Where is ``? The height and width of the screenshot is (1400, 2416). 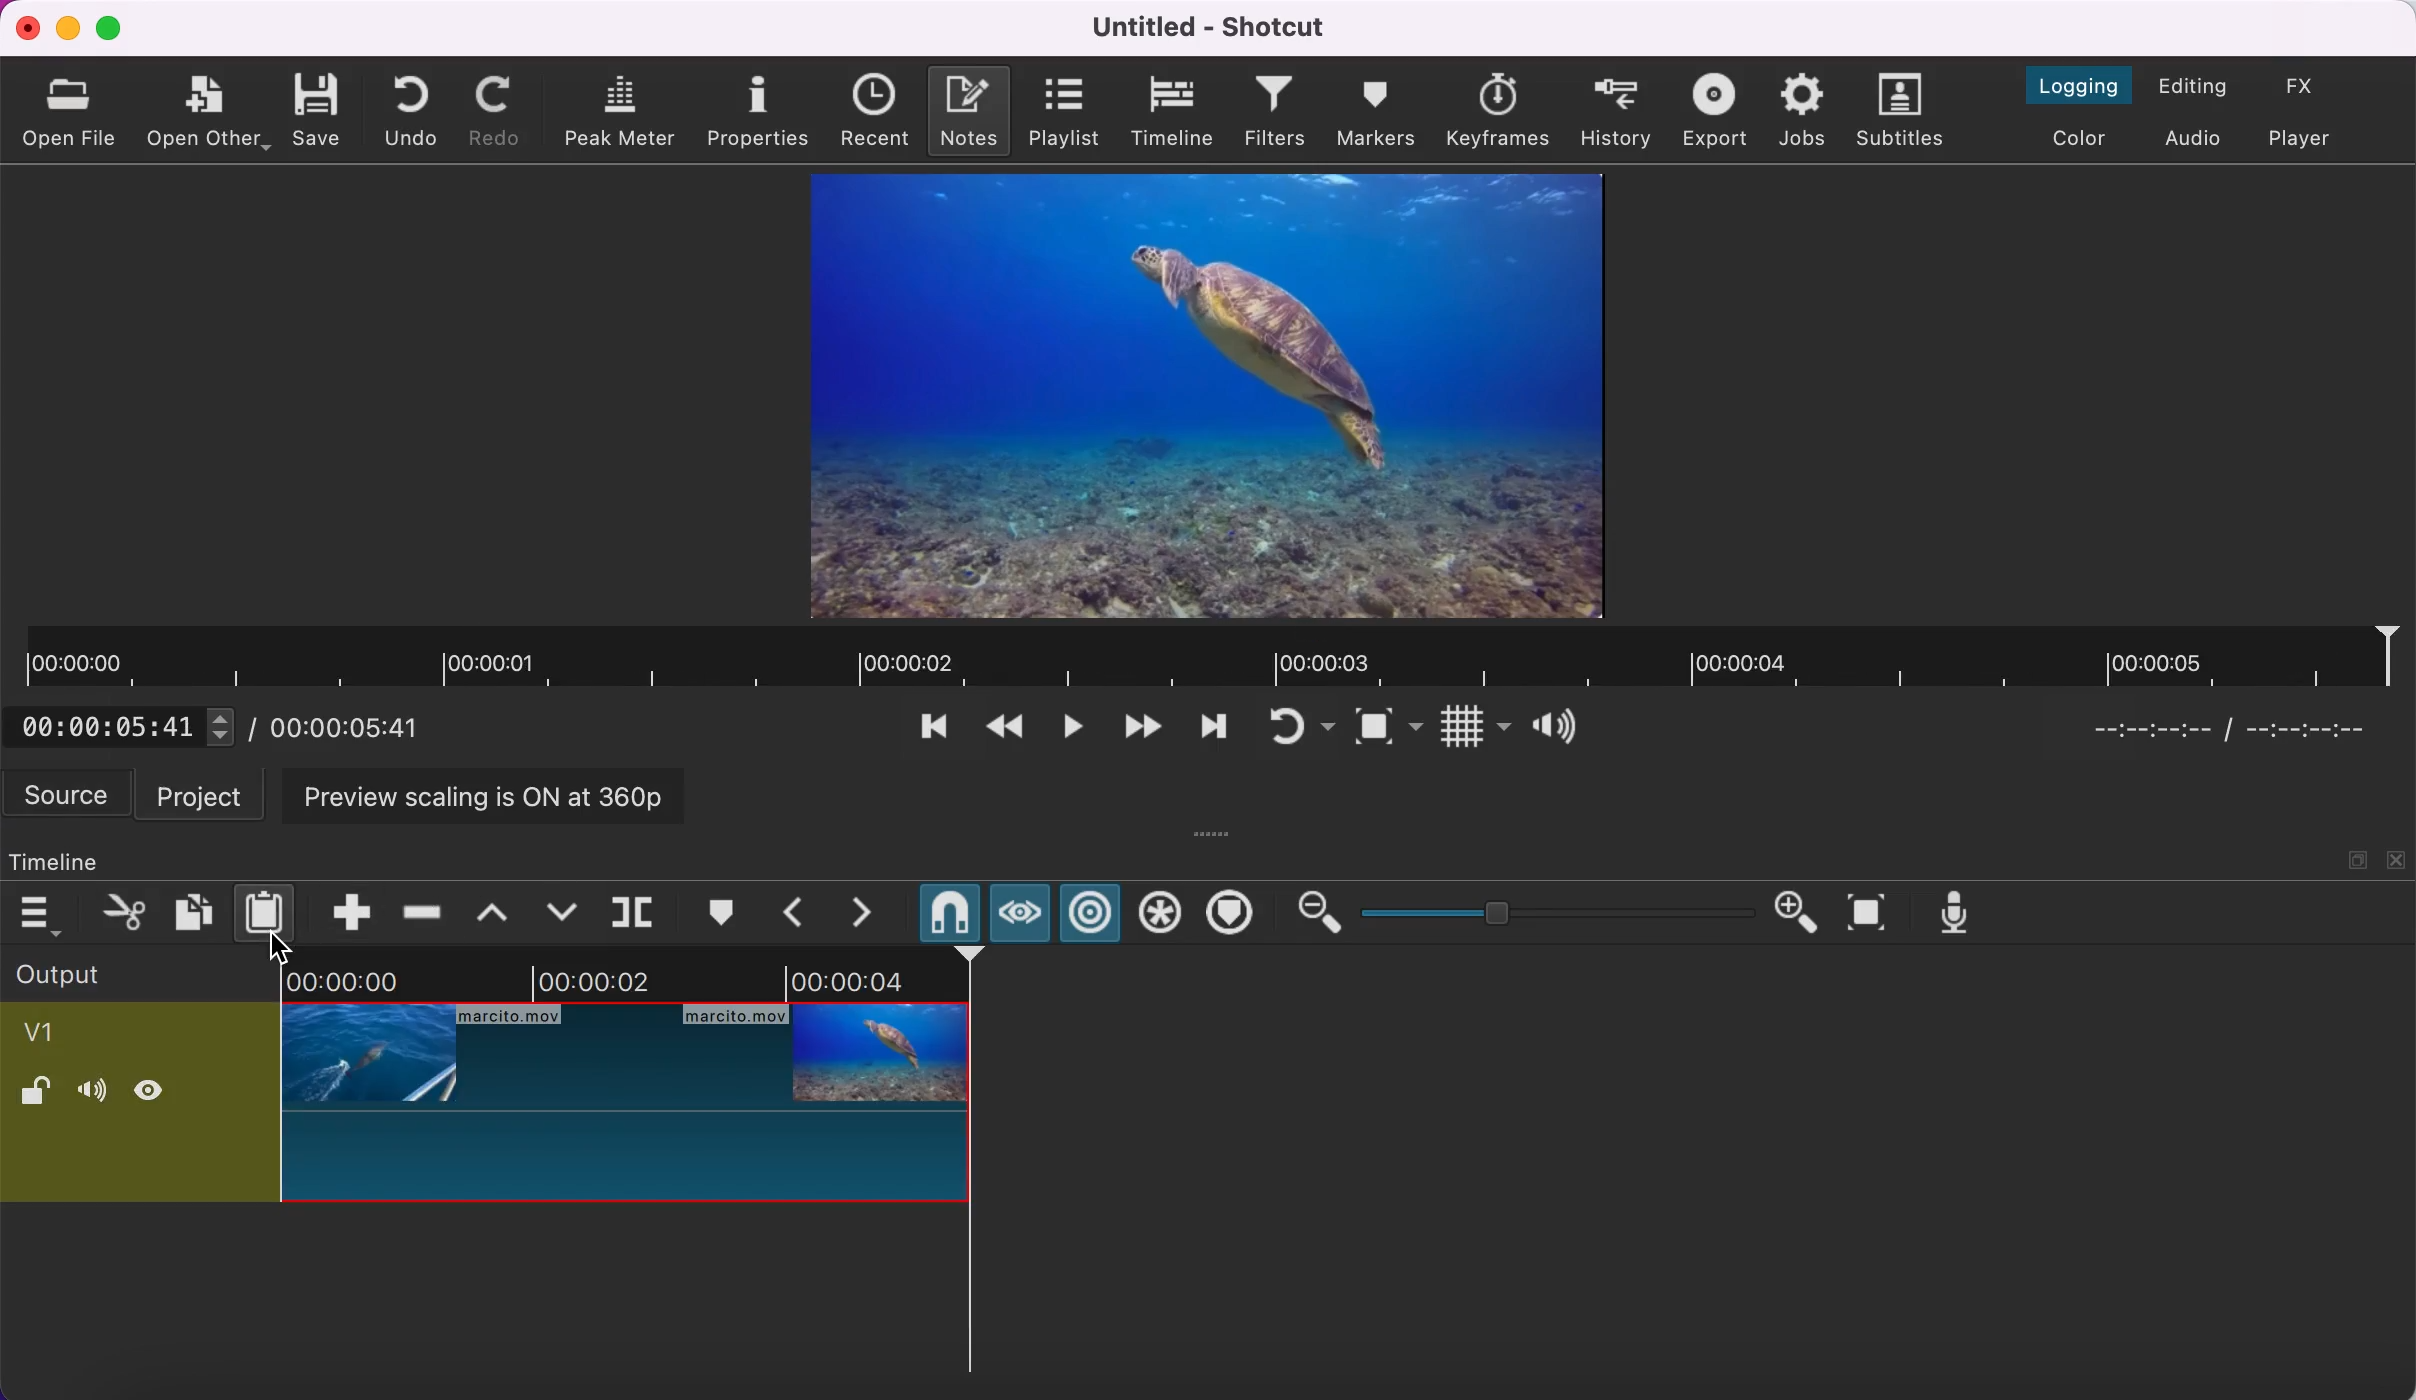
 is located at coordinates (1555, 725).